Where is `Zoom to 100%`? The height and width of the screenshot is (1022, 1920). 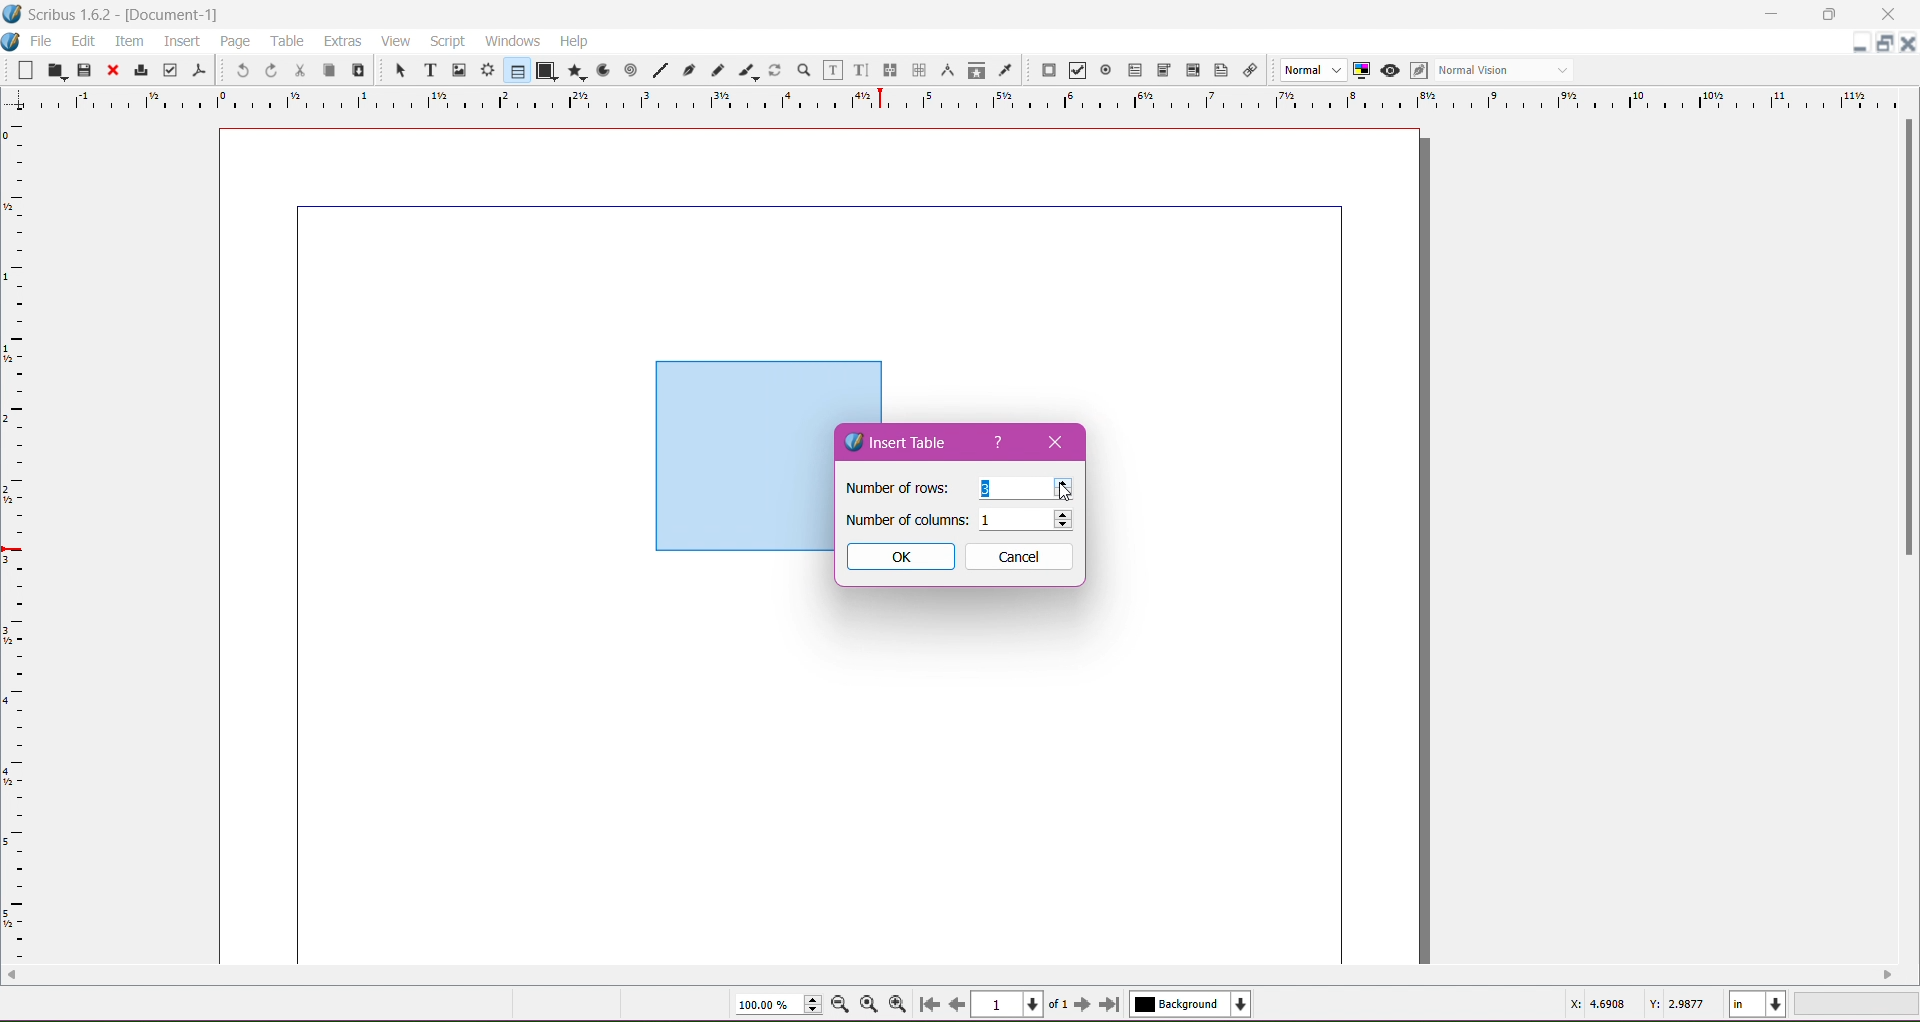 Zoom to 100% is located at coordinates (871, 1005).